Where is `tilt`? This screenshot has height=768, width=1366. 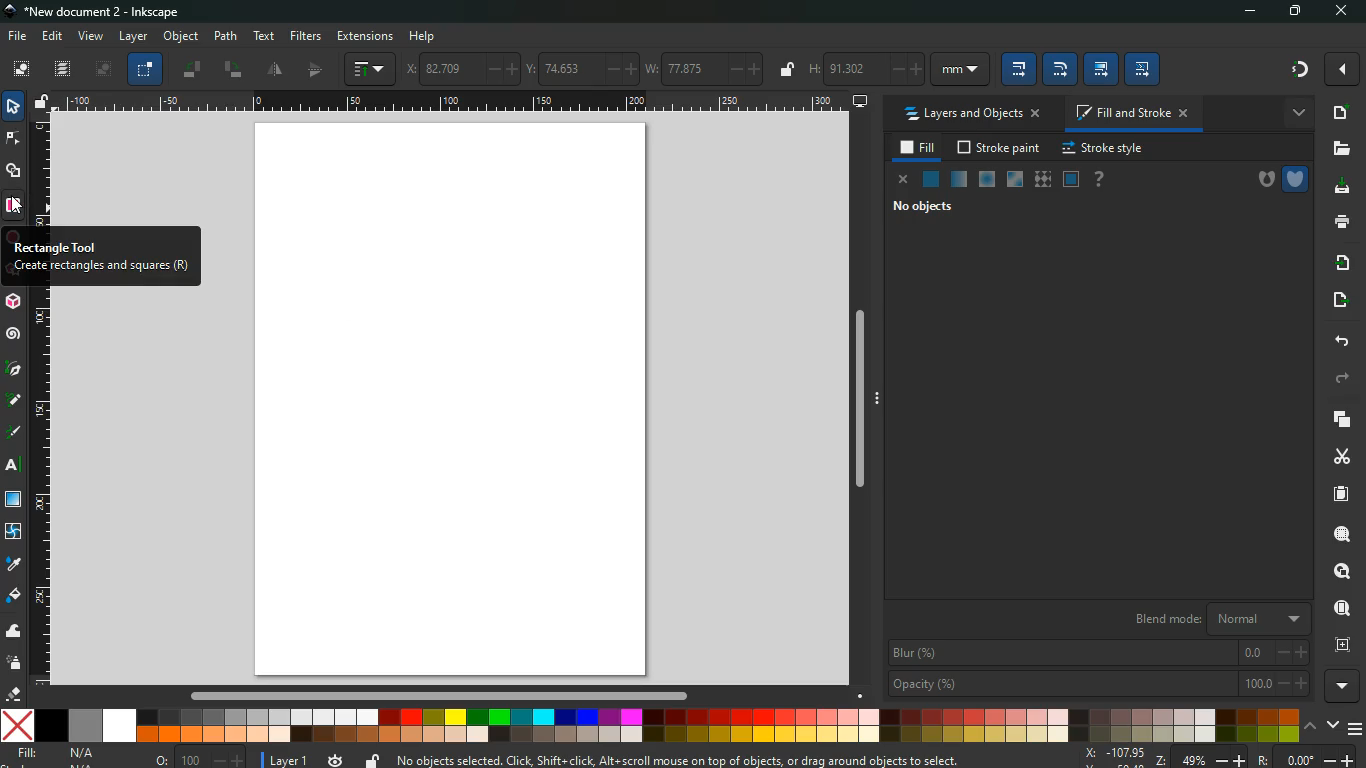 tilt is located at coordinates (233, 71).